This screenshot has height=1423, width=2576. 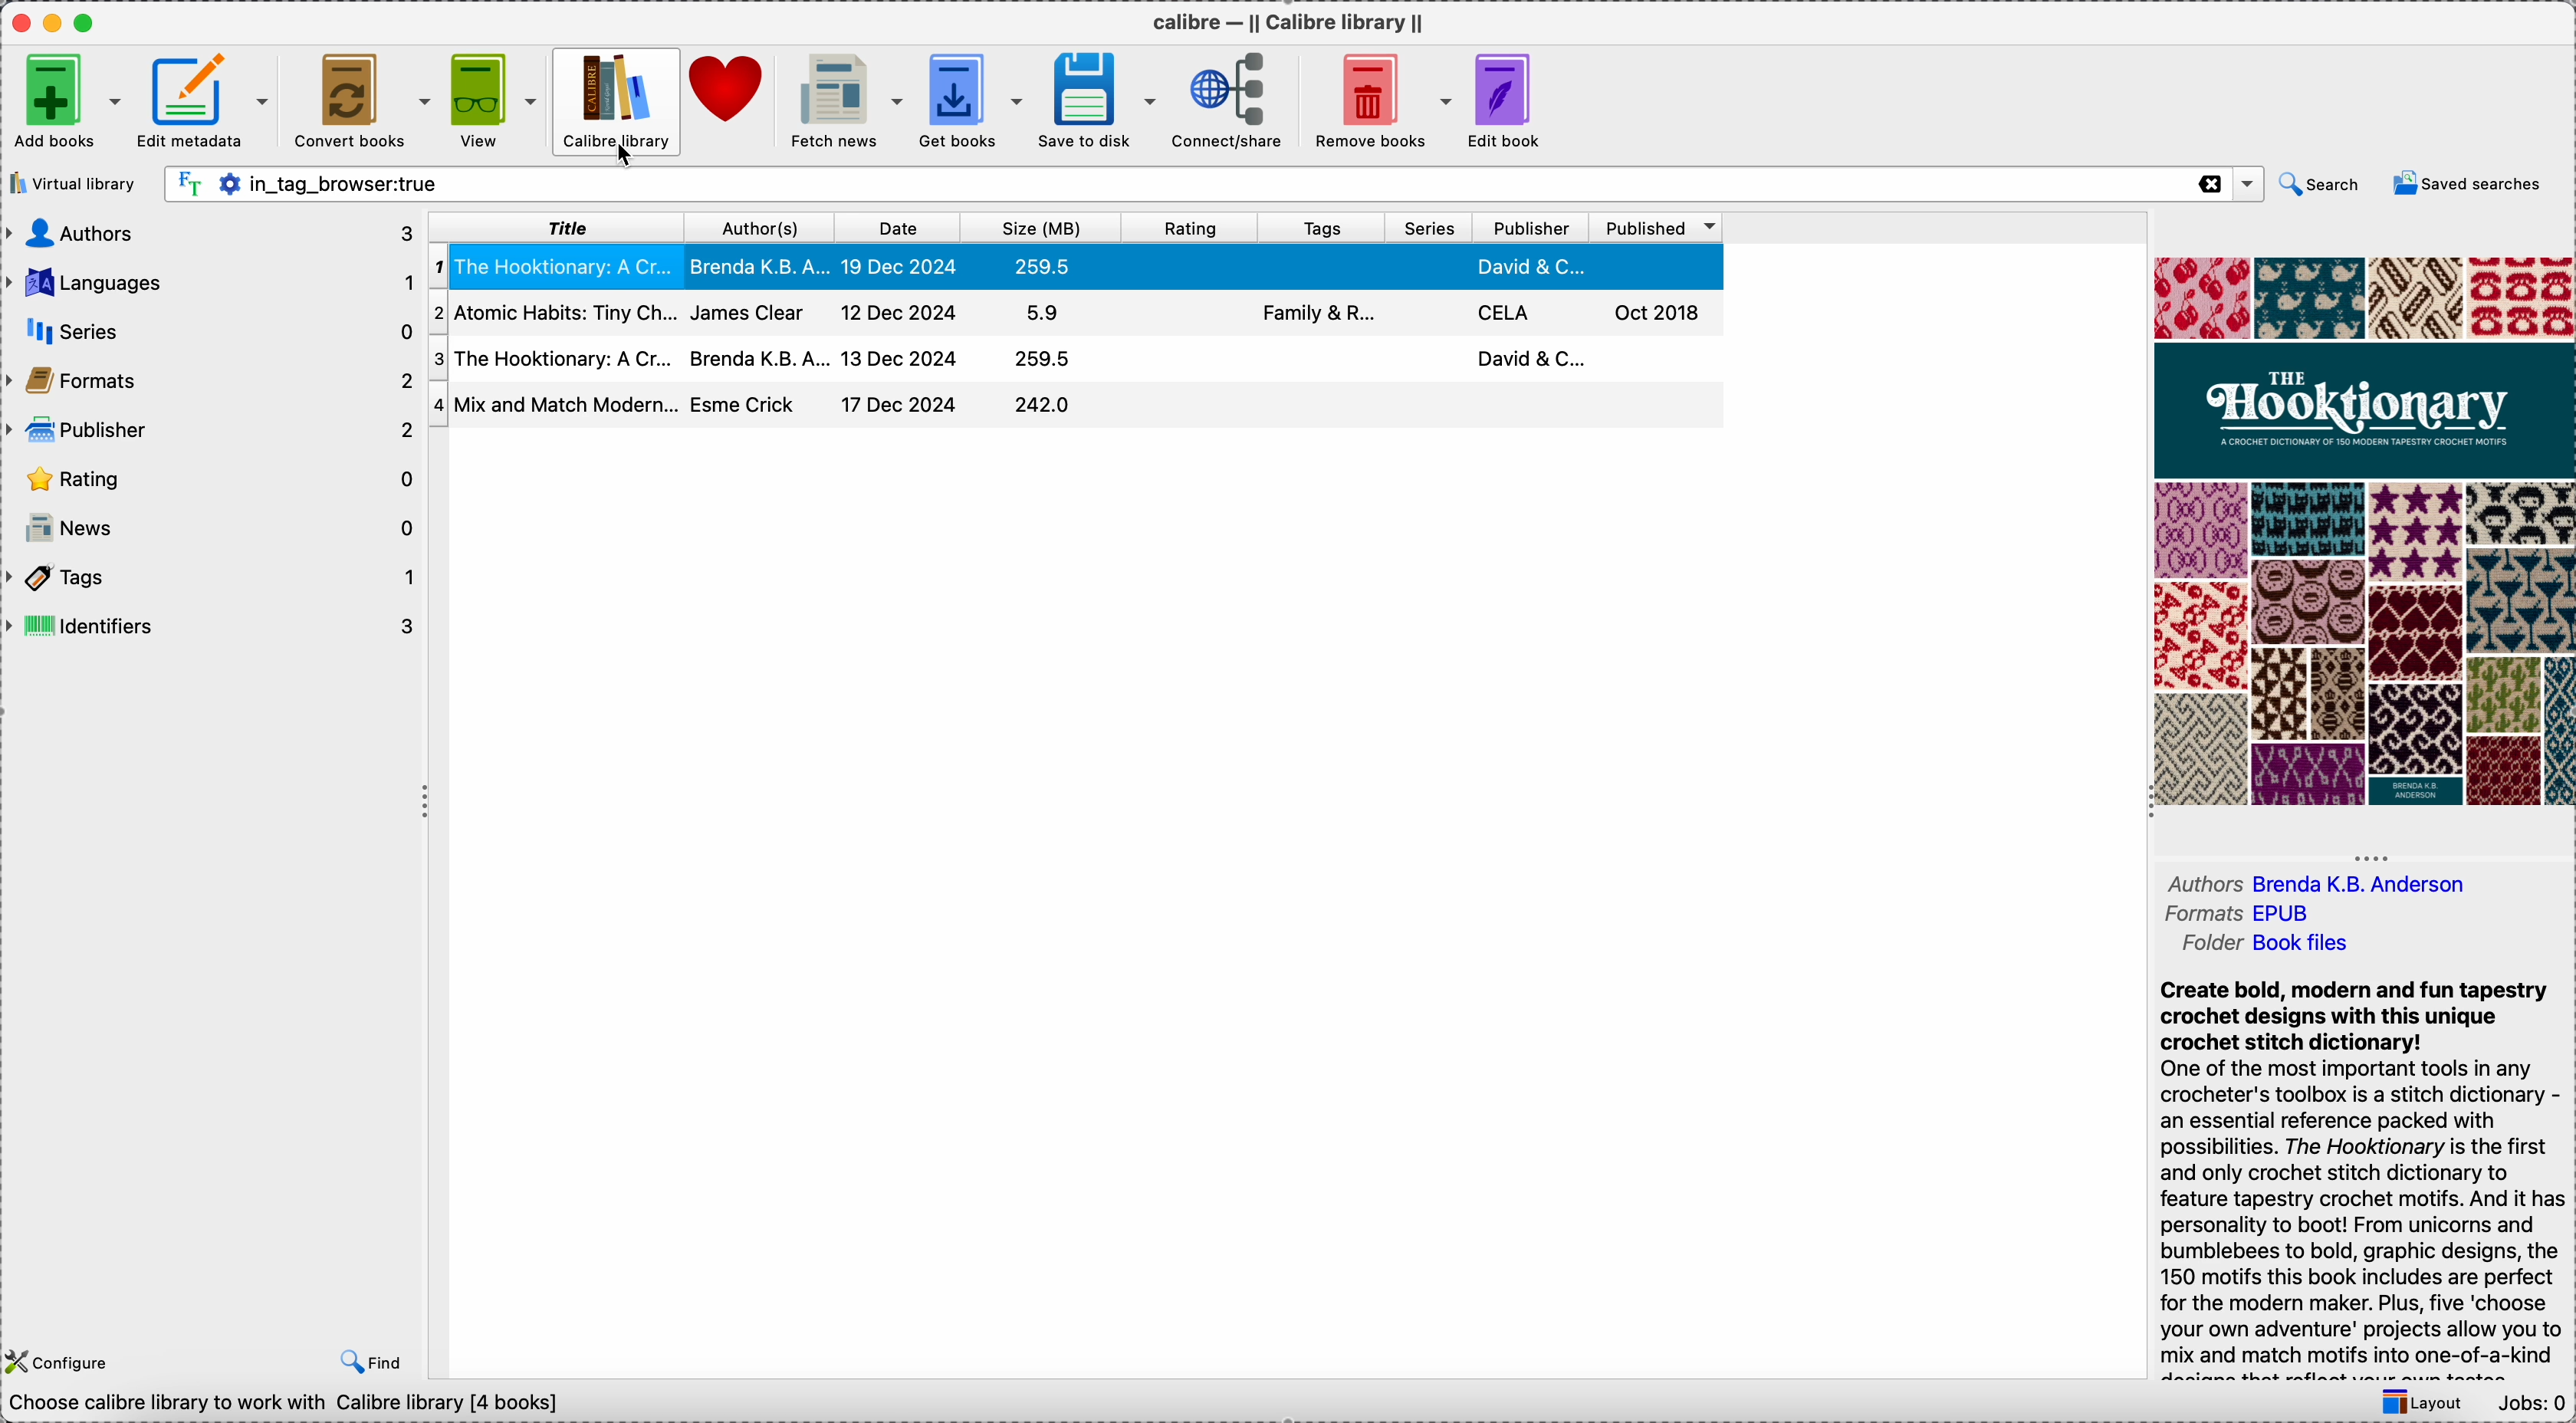 What do you see at coordinates (53, 19) in the screenshot?
I see `minimize app` at bounding box center [53, 19].